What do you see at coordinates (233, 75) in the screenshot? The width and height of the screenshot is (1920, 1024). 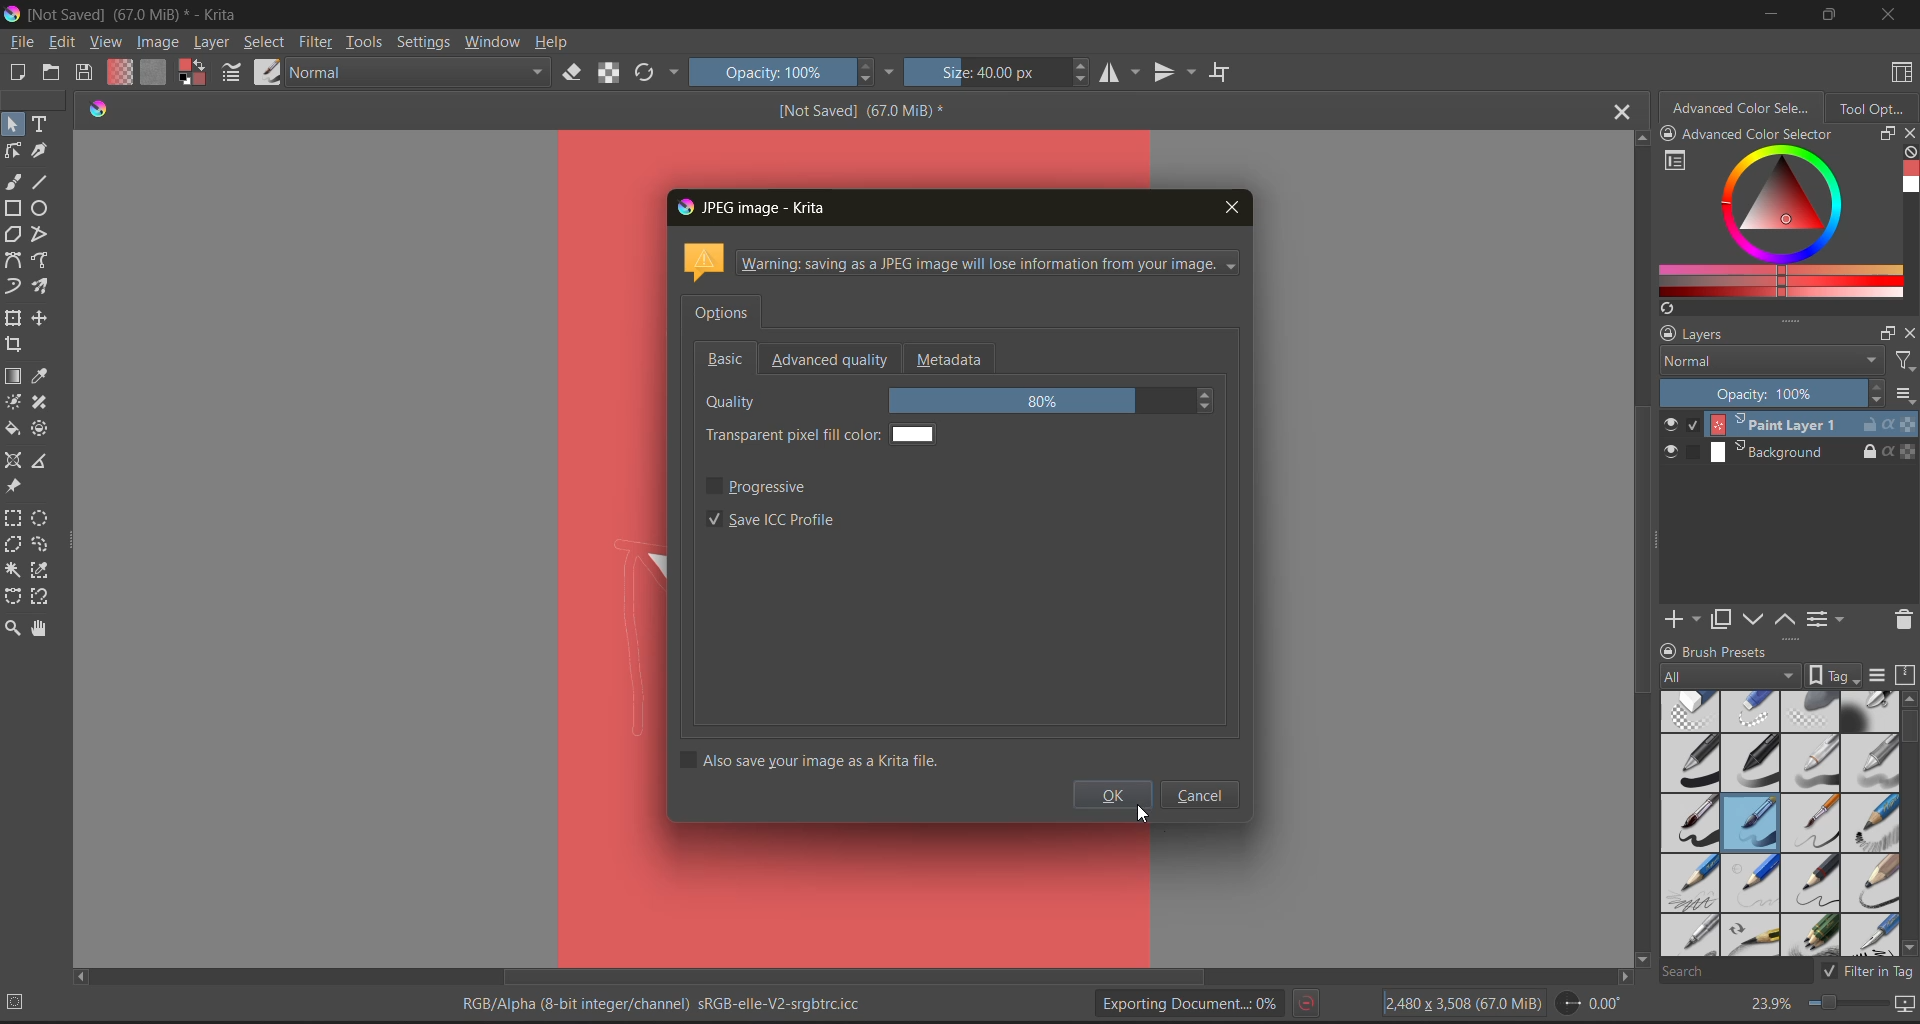 I see `edit brush settings` at bounding box center [233, 75].